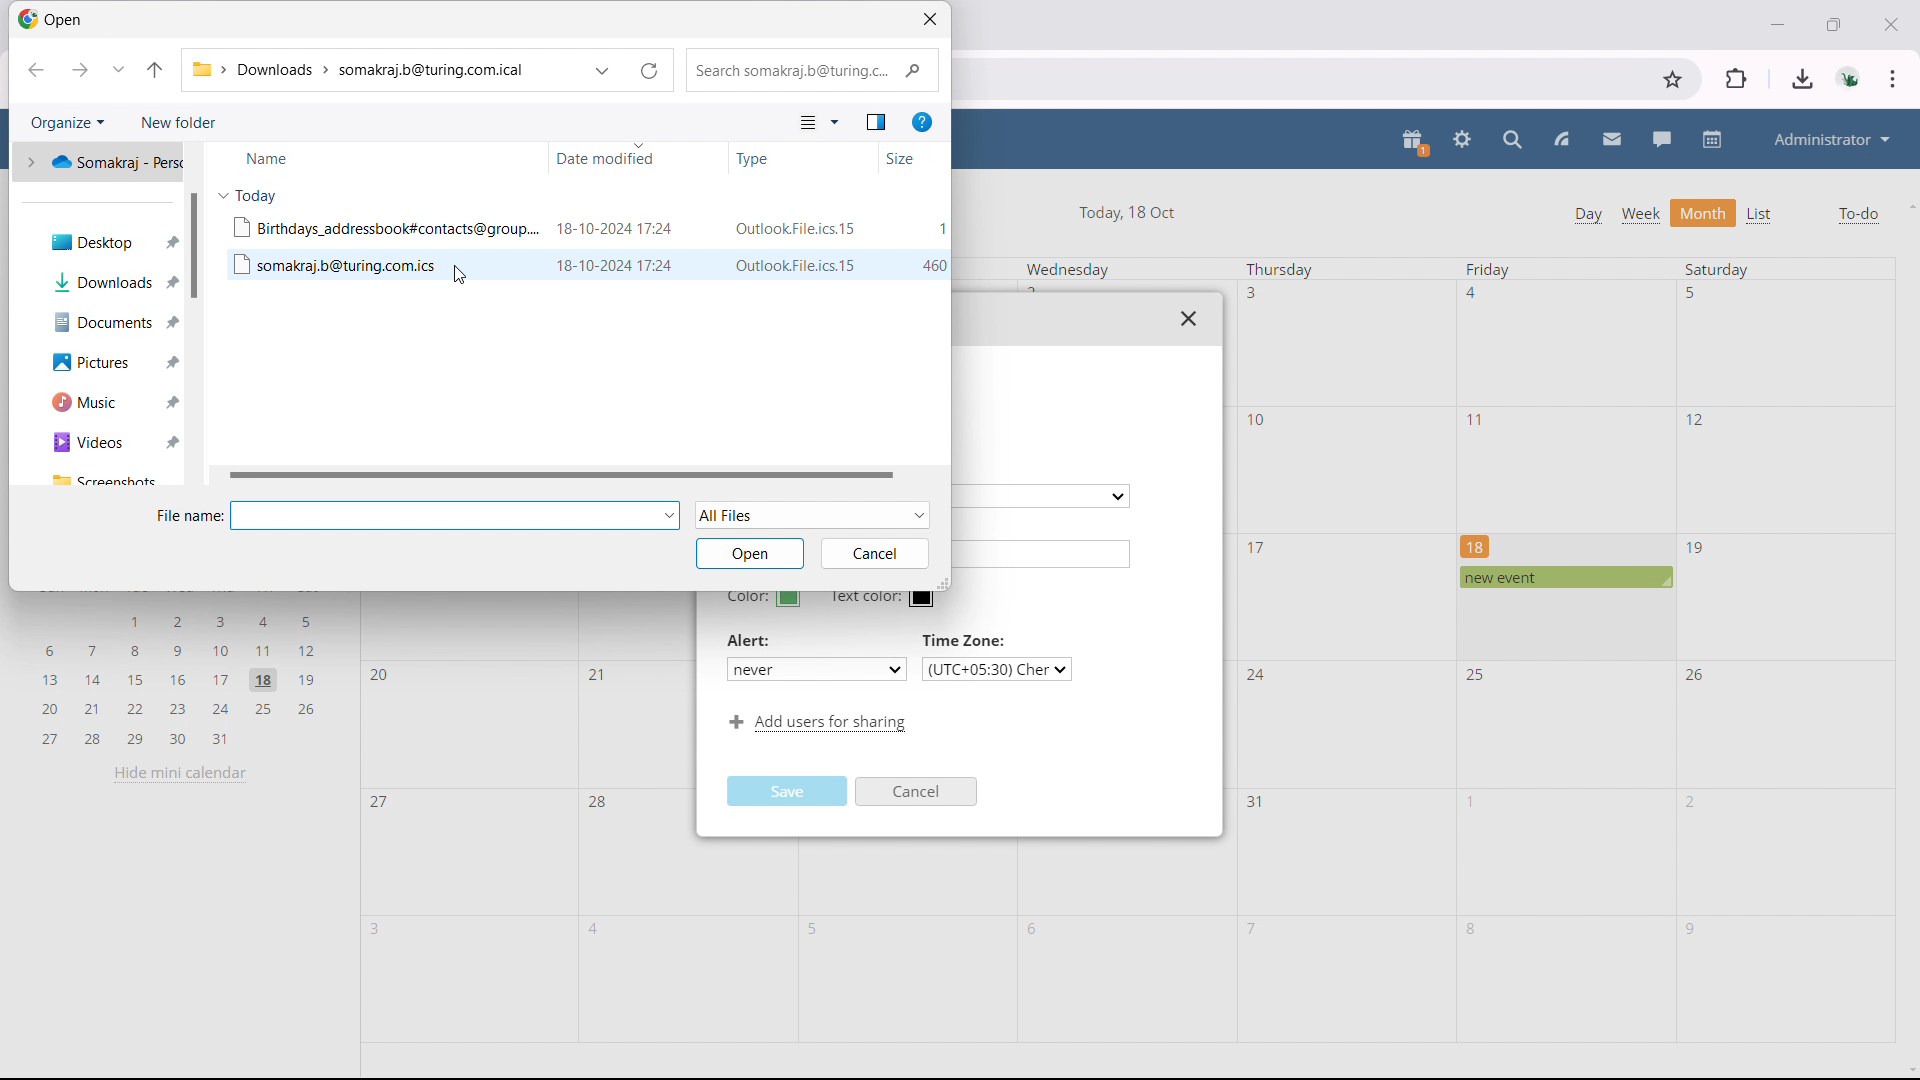  I want to click on next location, so click(77, 70).